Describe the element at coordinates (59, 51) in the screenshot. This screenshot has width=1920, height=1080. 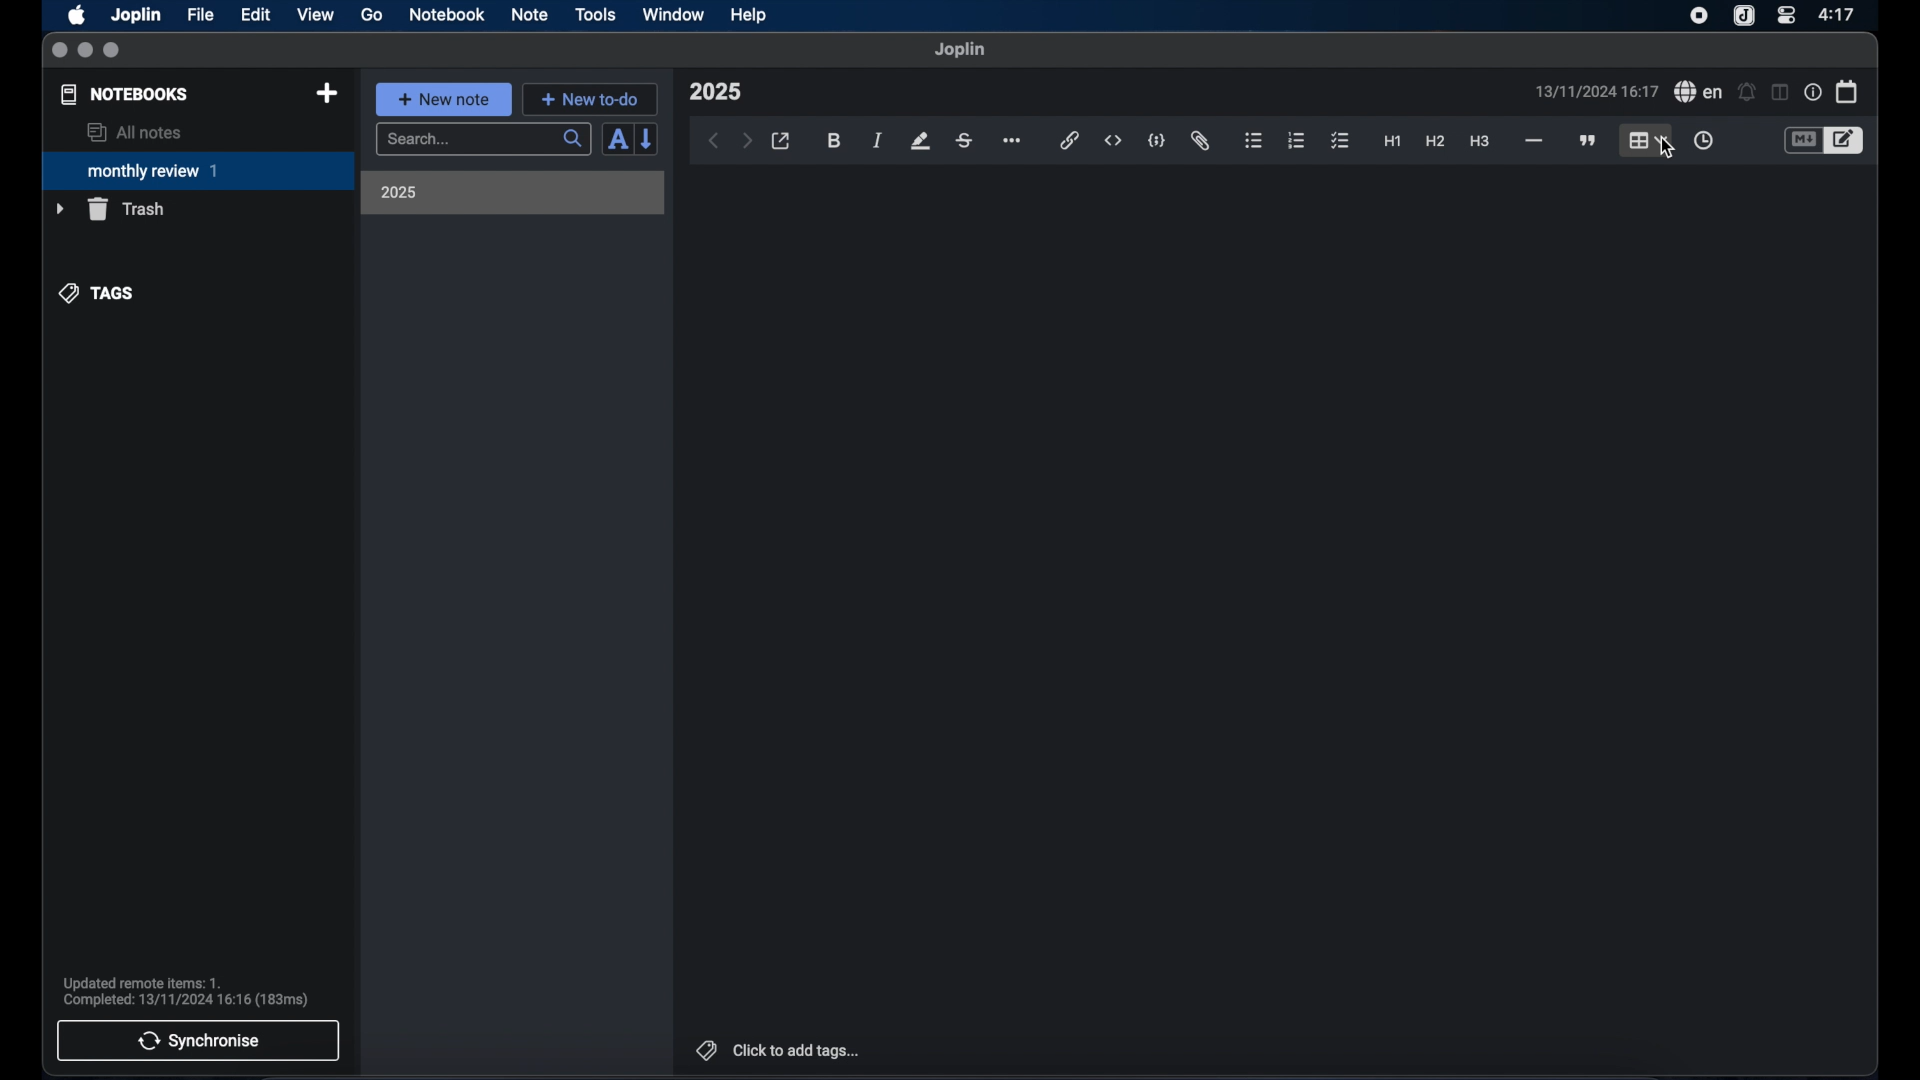
I see `close` at that location.